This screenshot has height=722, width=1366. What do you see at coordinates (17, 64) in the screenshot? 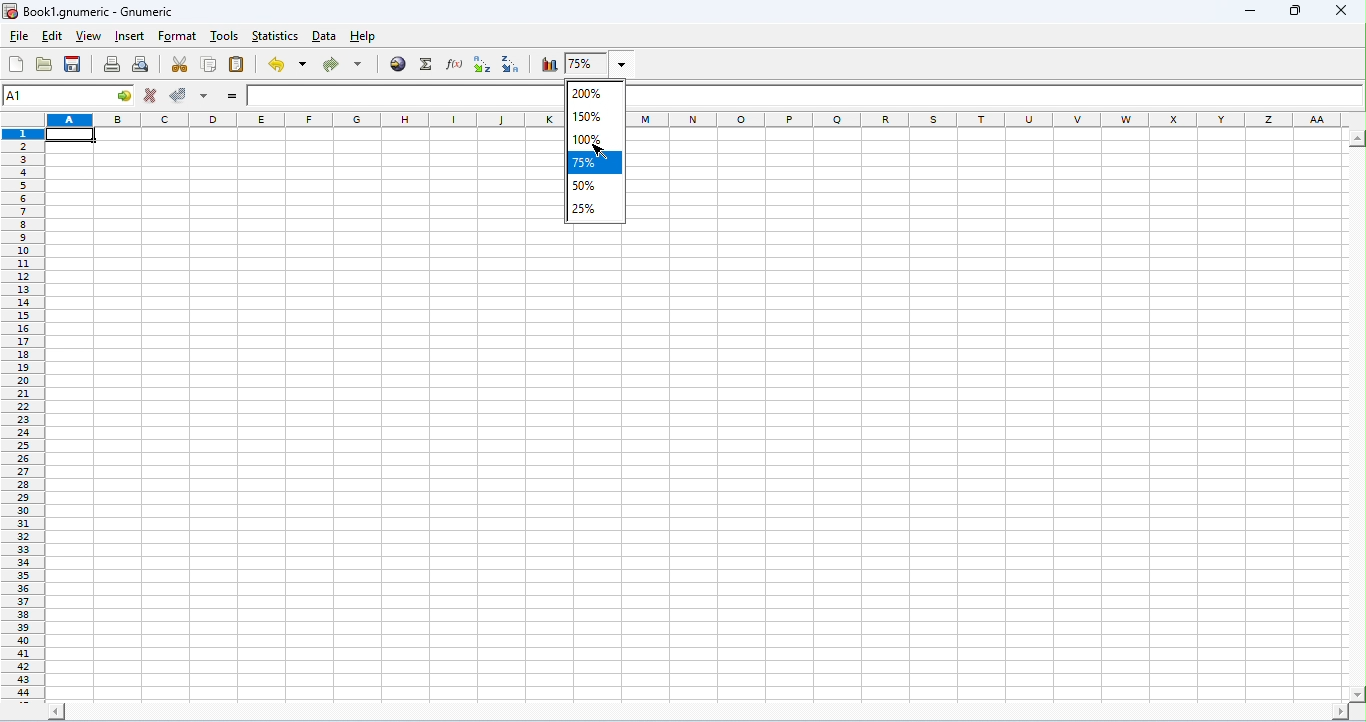
I see `new` at bounding box center [17, 64].